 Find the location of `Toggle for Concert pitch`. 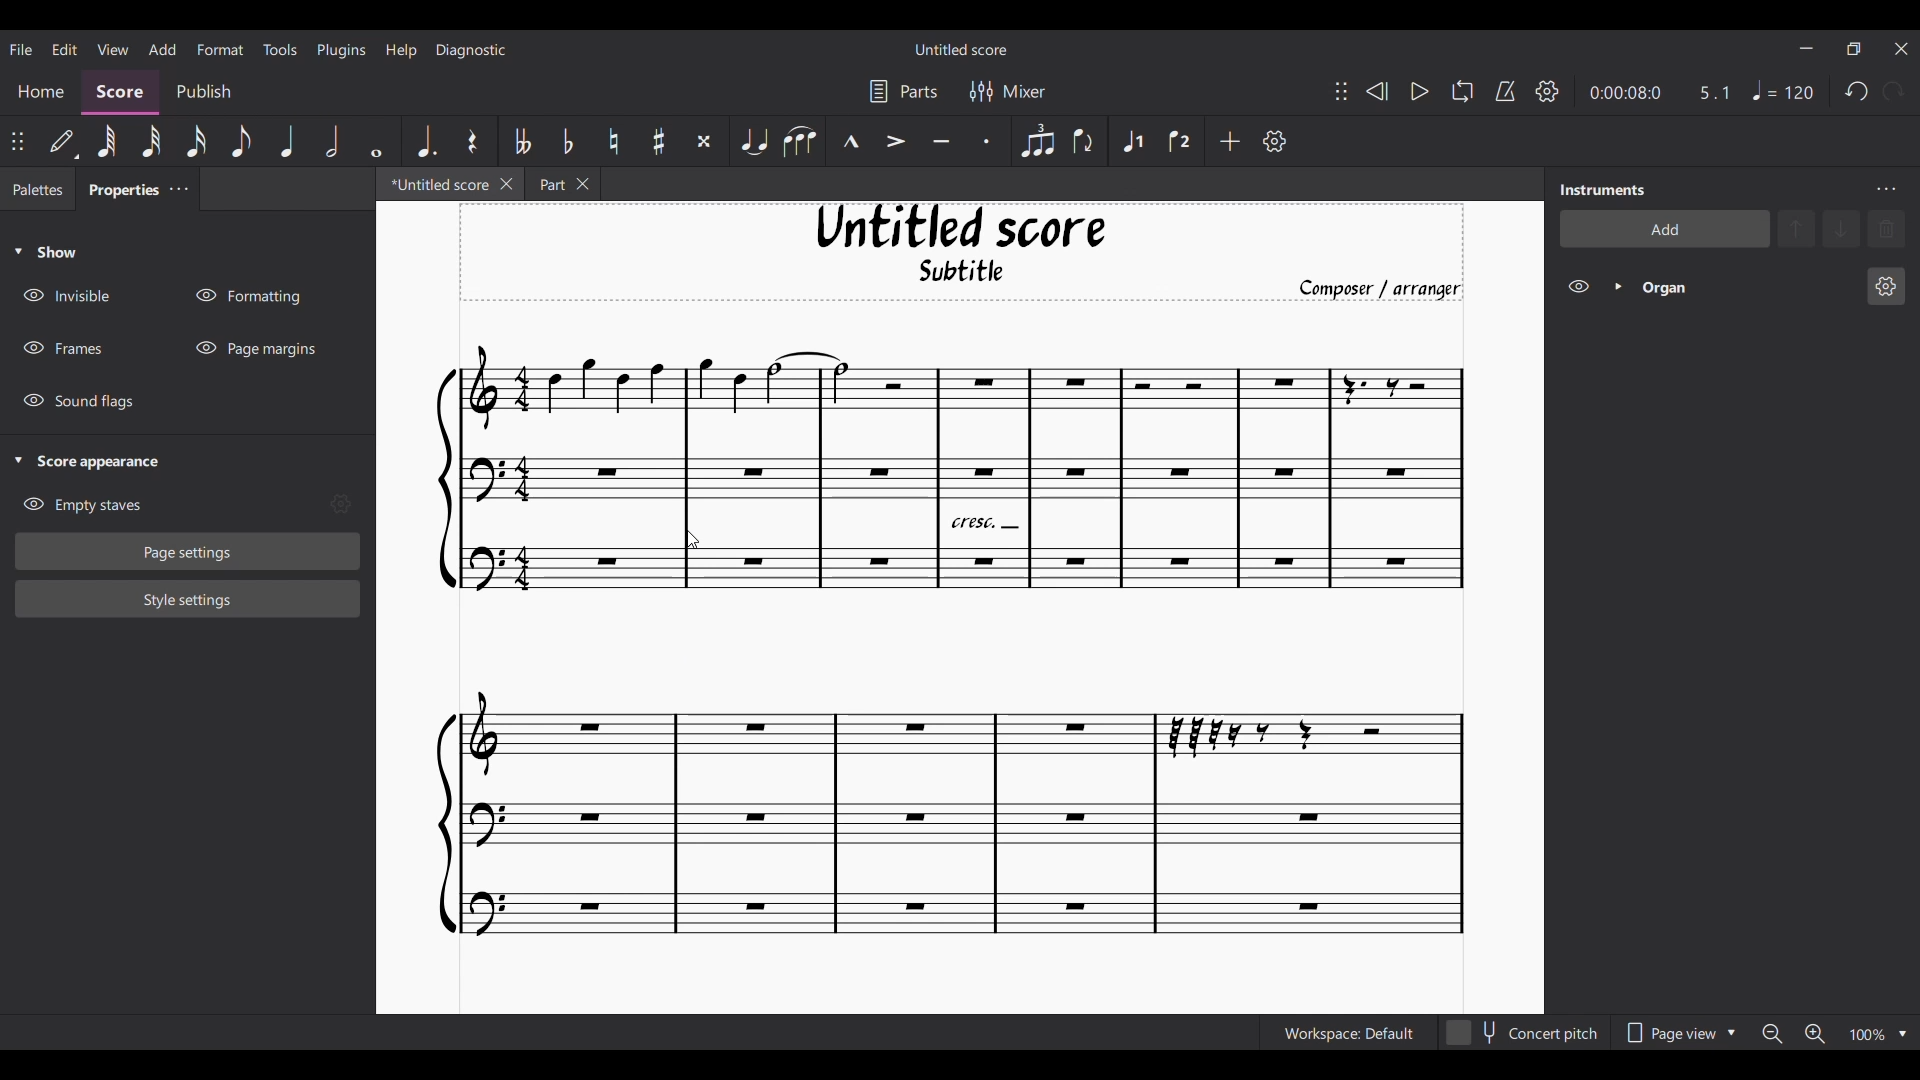

Toggle for Concert pitch is located at coordinates (1523, 1033).